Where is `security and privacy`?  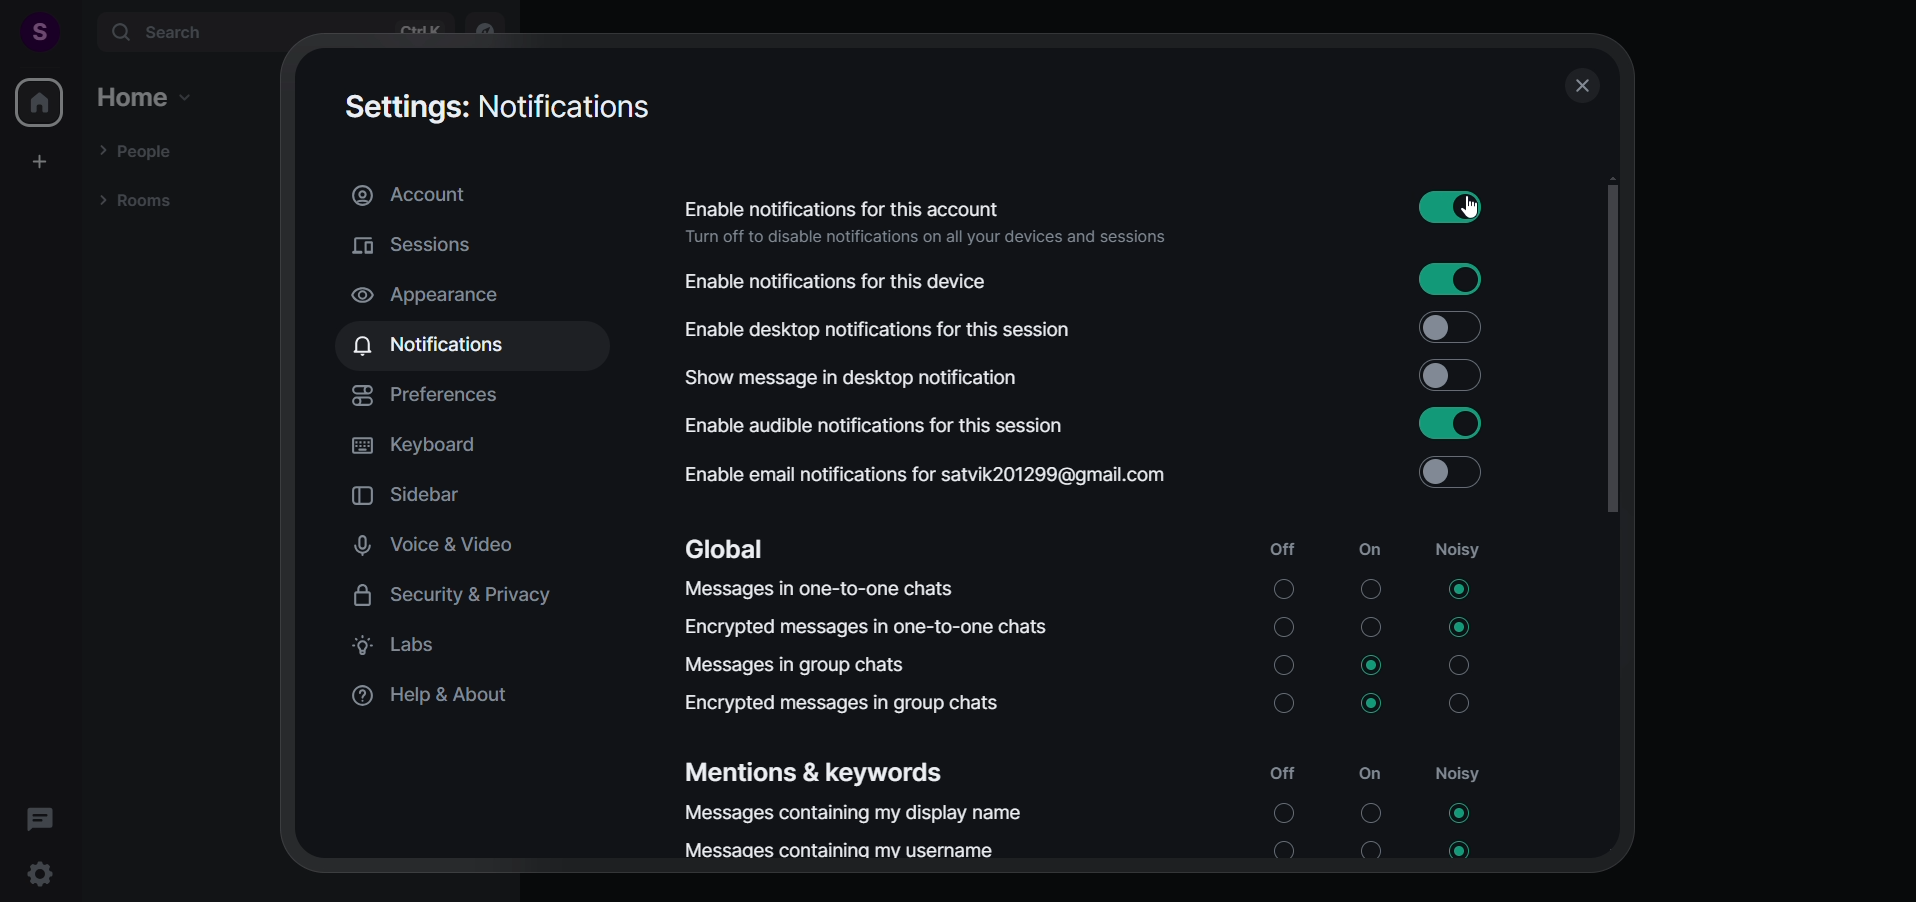 security and privacy is located at coordinates (461, 596).